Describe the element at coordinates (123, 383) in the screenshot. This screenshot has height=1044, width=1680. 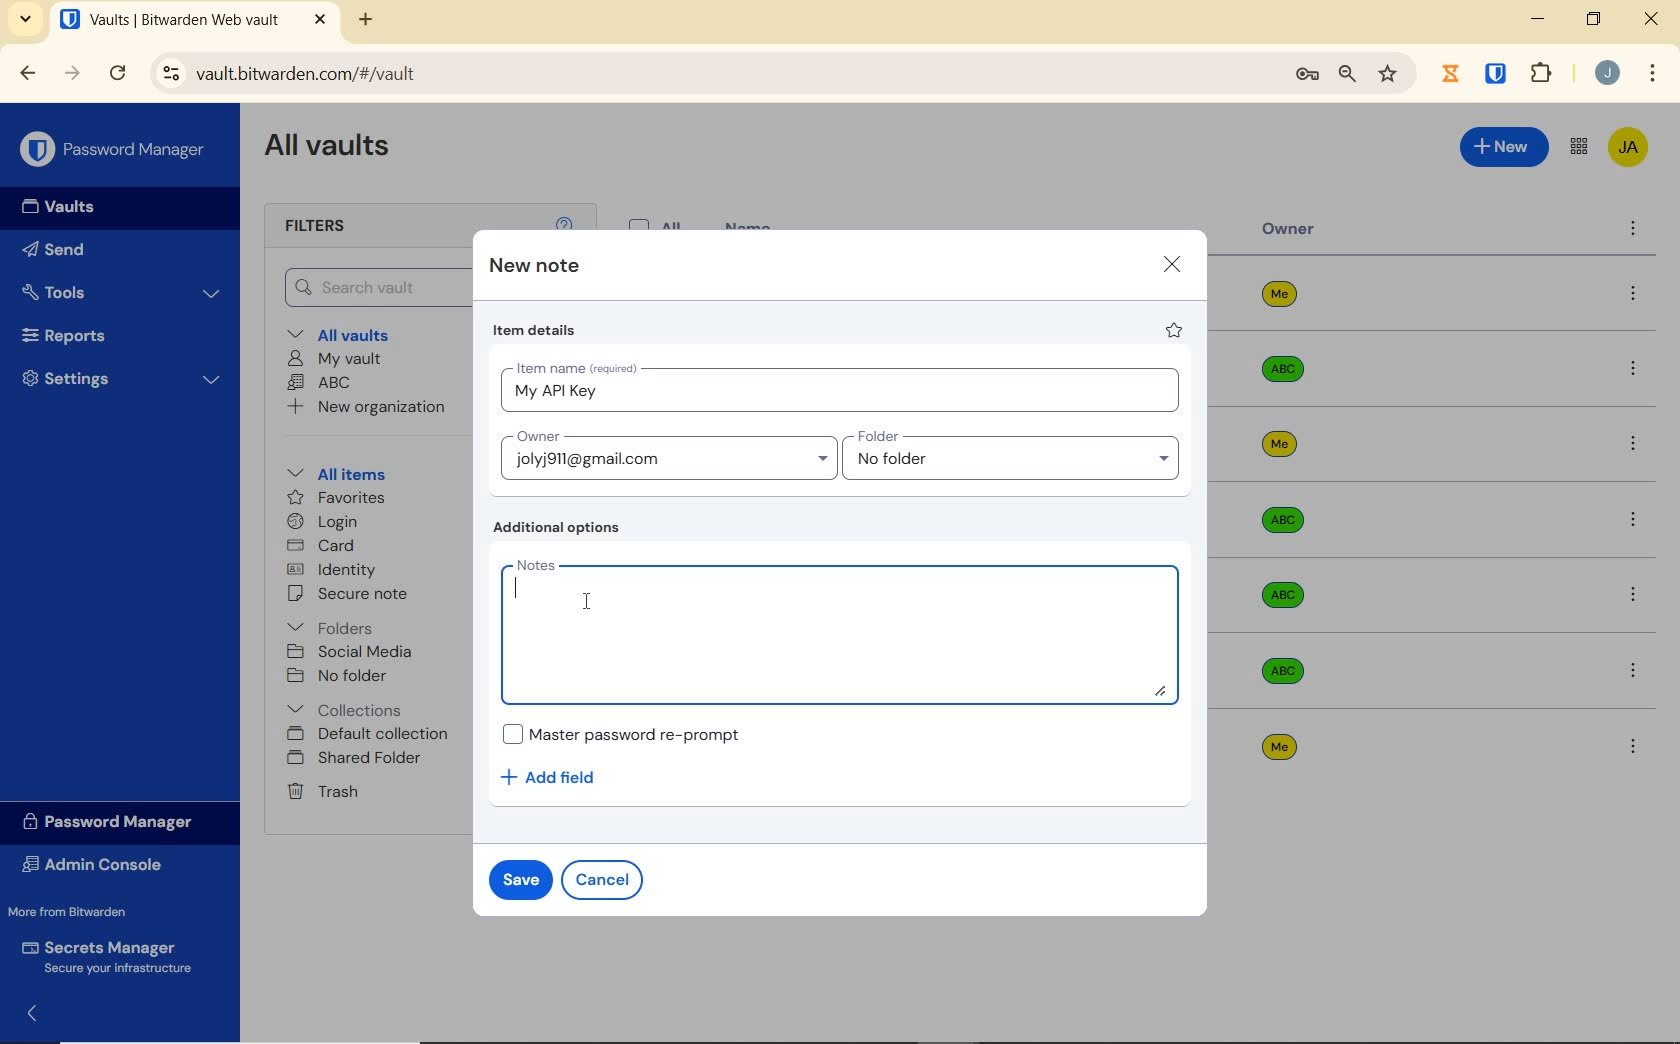
I see `Settings` at that location.